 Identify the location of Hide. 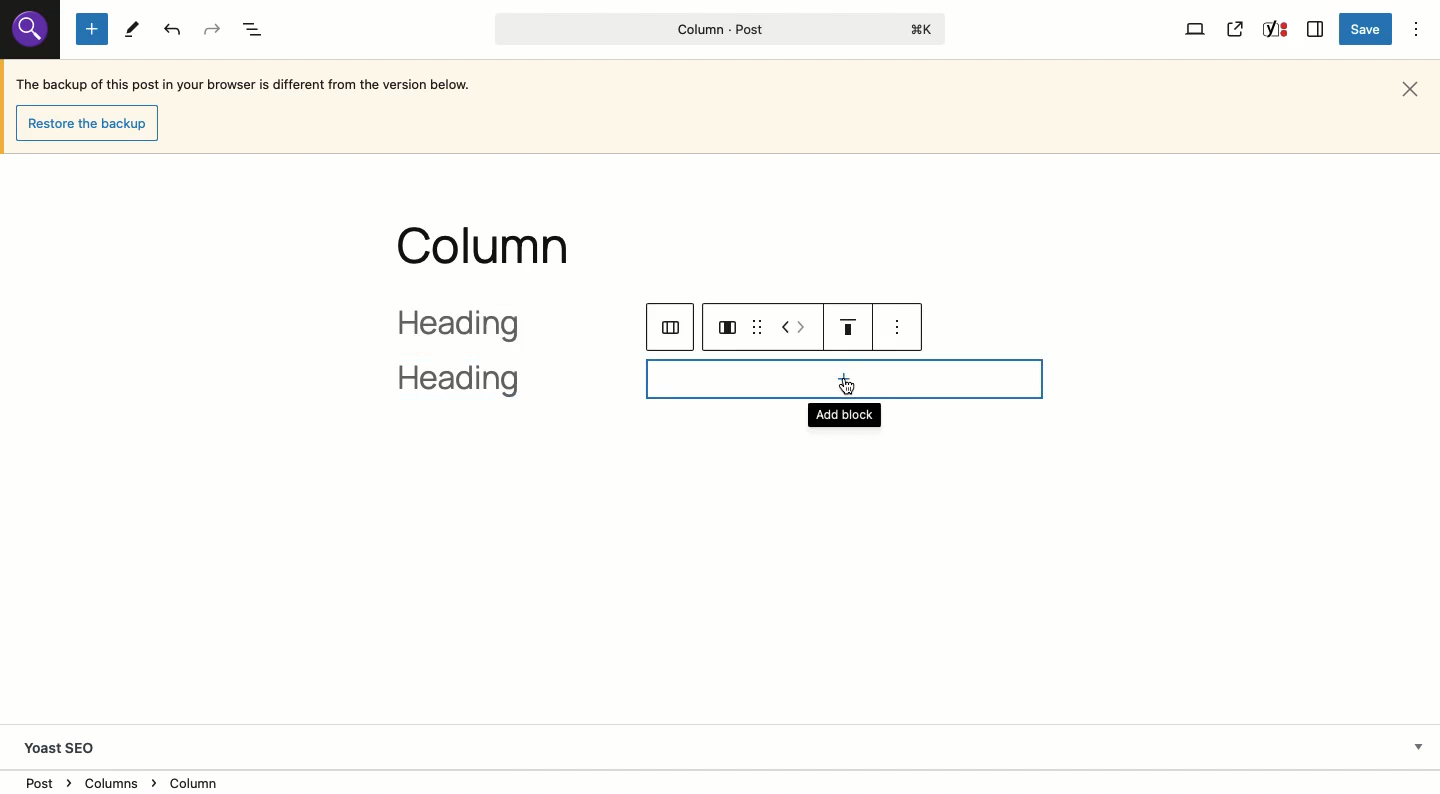
(1418, 745).